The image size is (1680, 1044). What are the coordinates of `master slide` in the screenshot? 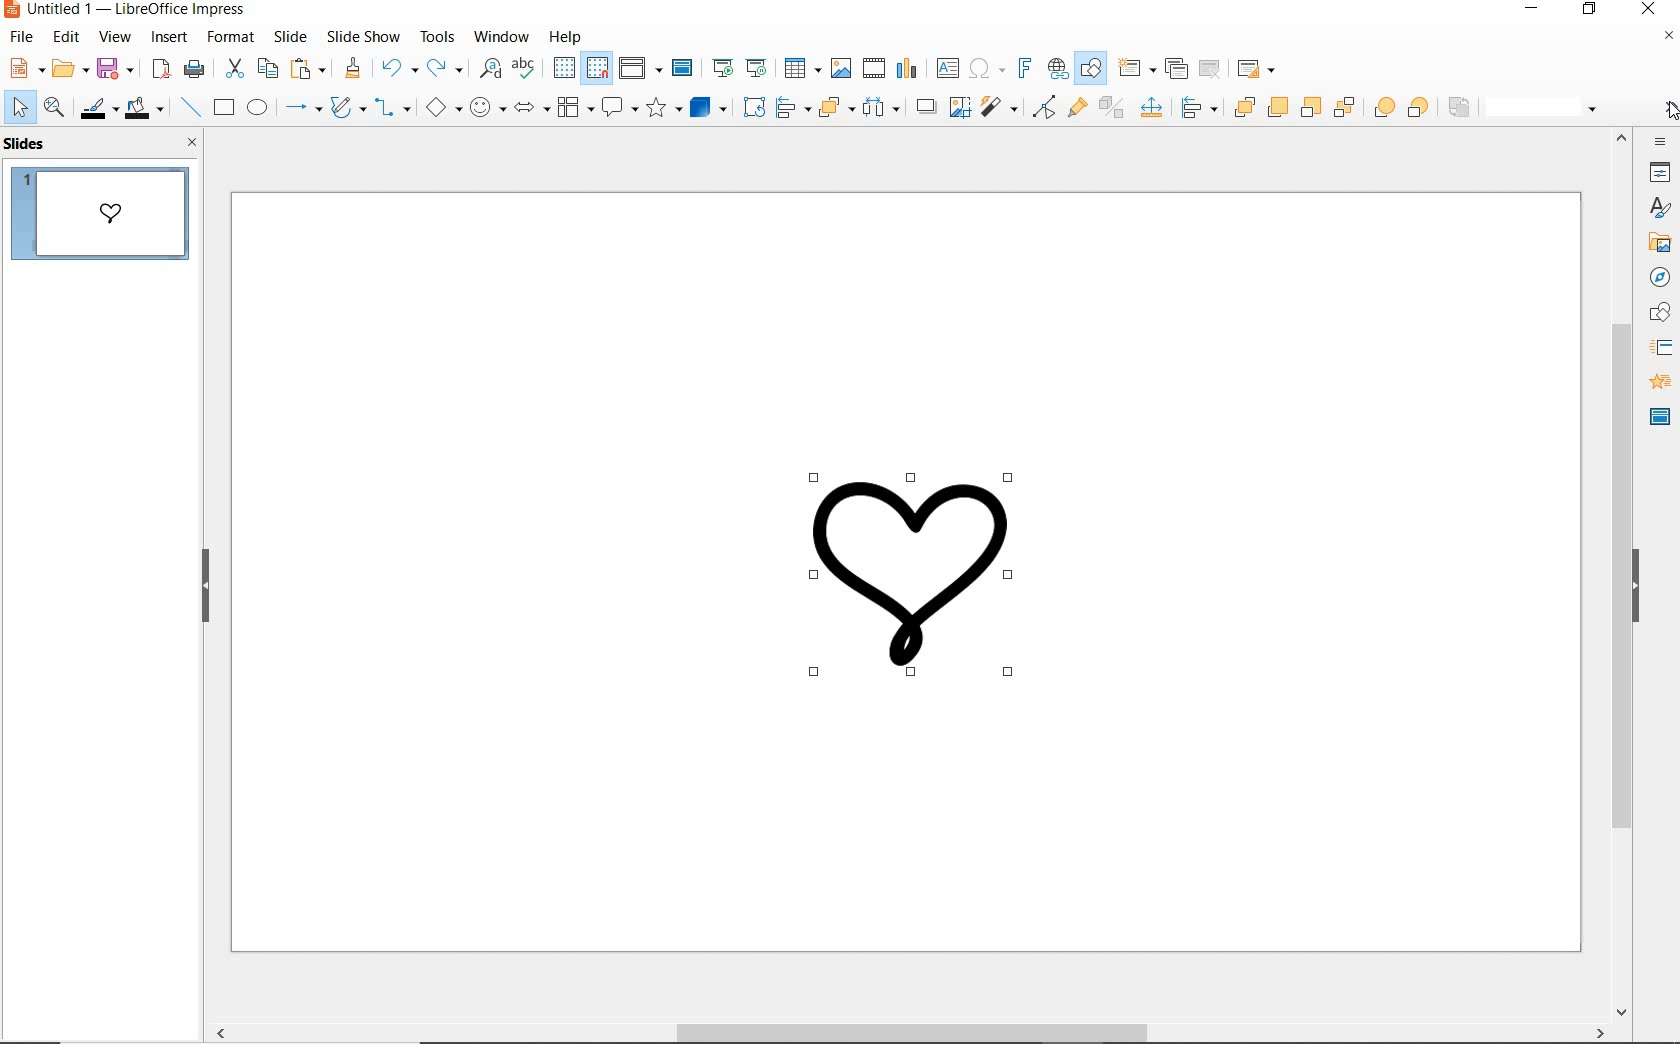 It's located at (683, 69).